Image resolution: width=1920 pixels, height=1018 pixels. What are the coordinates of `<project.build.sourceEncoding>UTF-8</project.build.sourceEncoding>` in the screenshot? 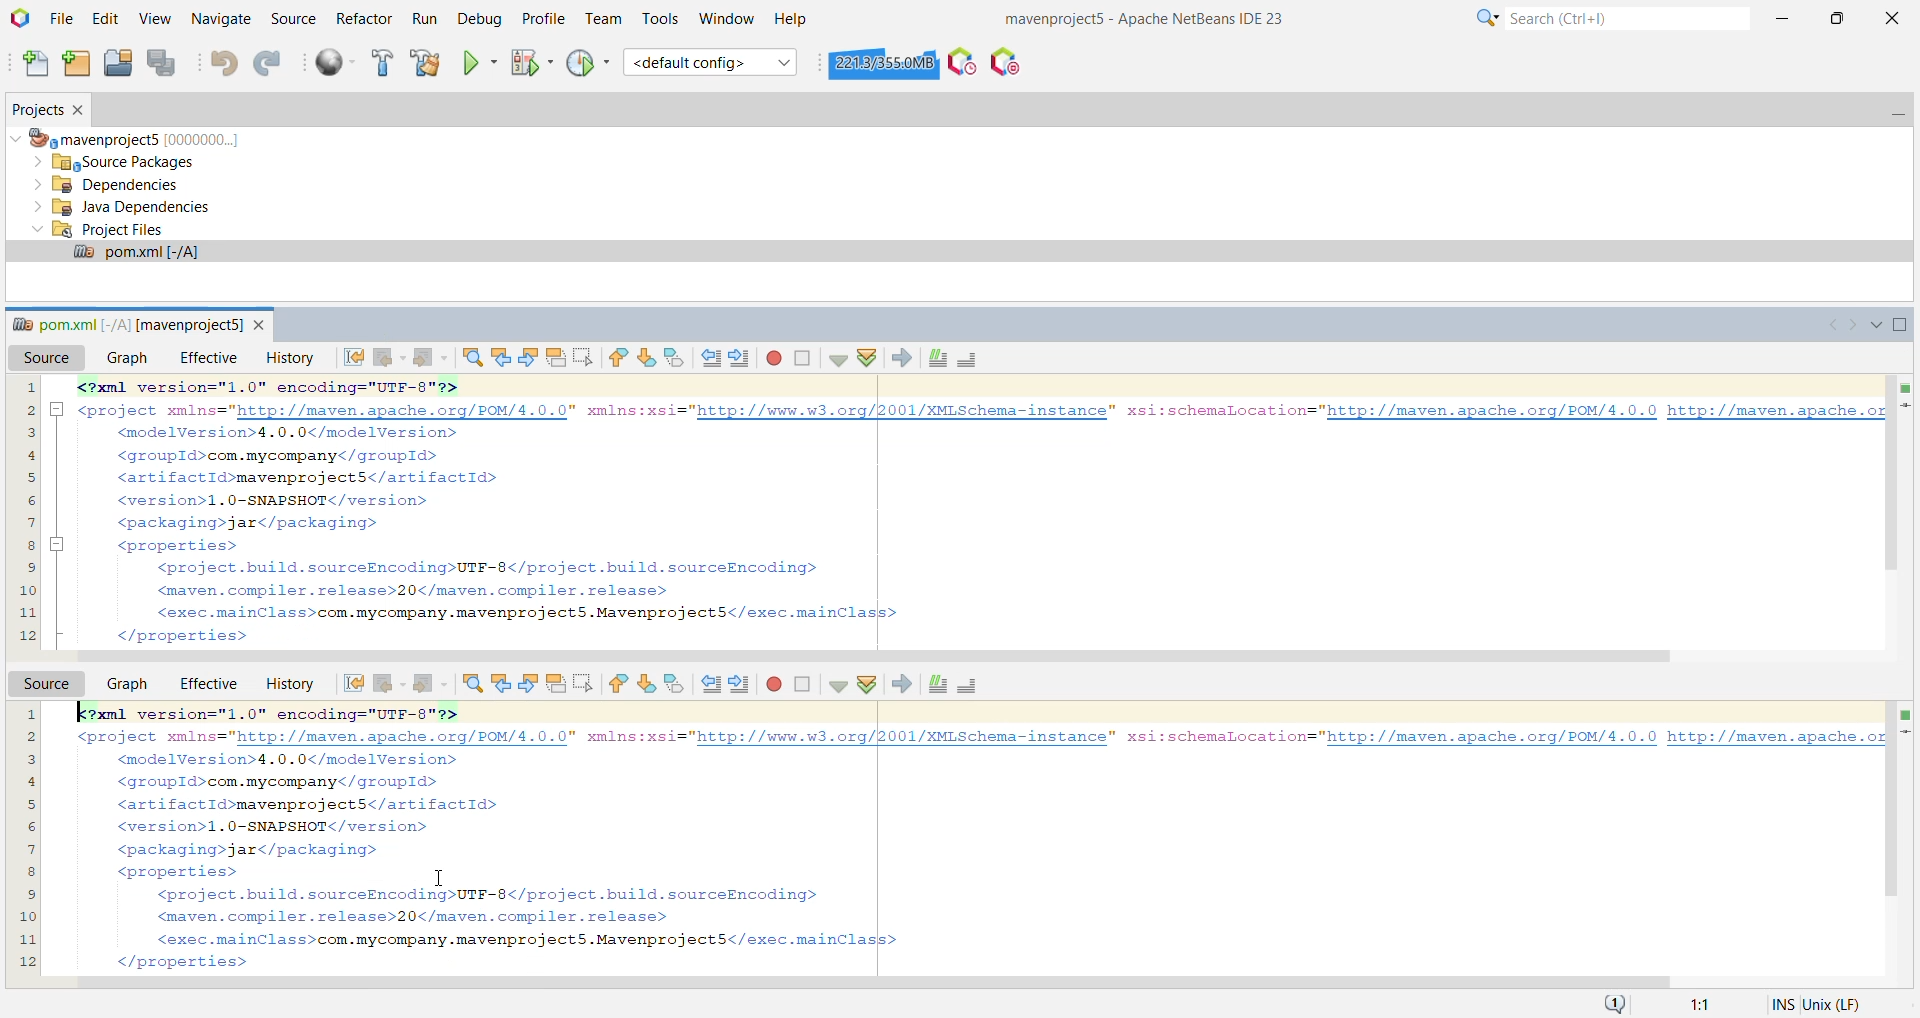 It's located at (497, 895).